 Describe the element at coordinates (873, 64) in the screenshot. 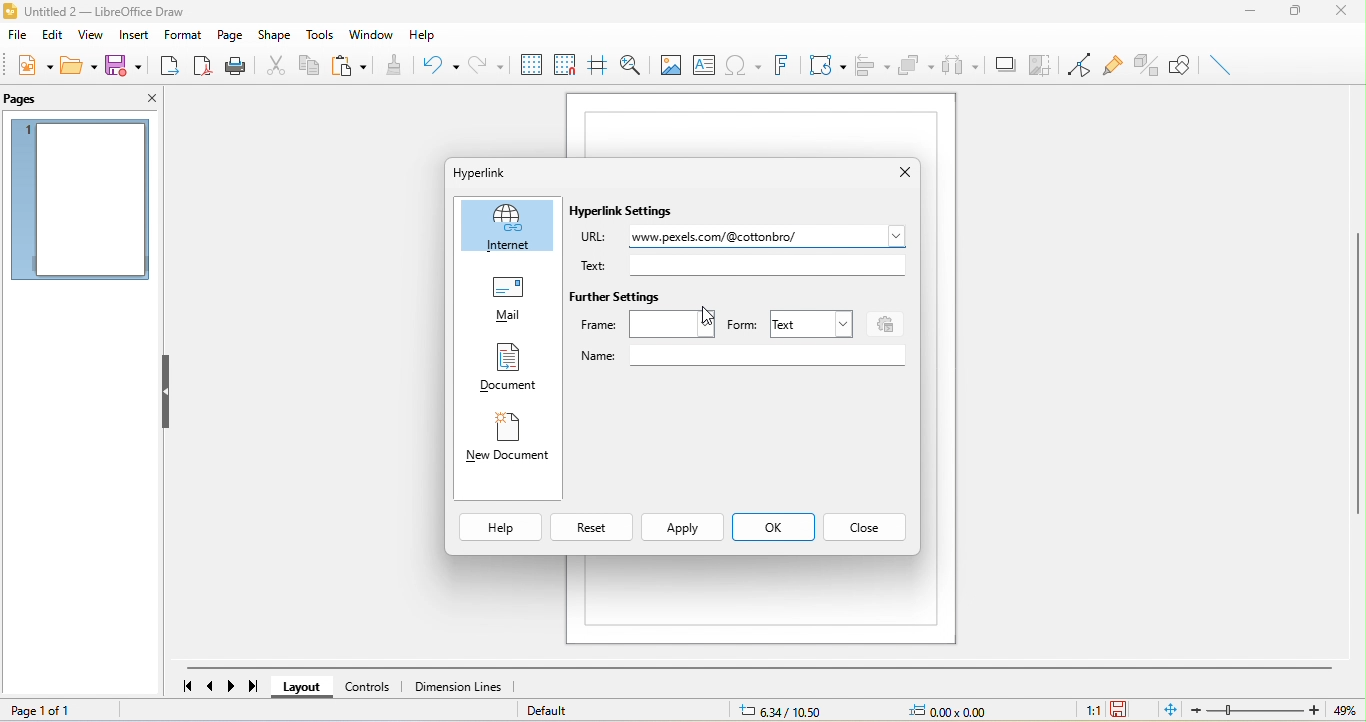

I see `align object` at that location.